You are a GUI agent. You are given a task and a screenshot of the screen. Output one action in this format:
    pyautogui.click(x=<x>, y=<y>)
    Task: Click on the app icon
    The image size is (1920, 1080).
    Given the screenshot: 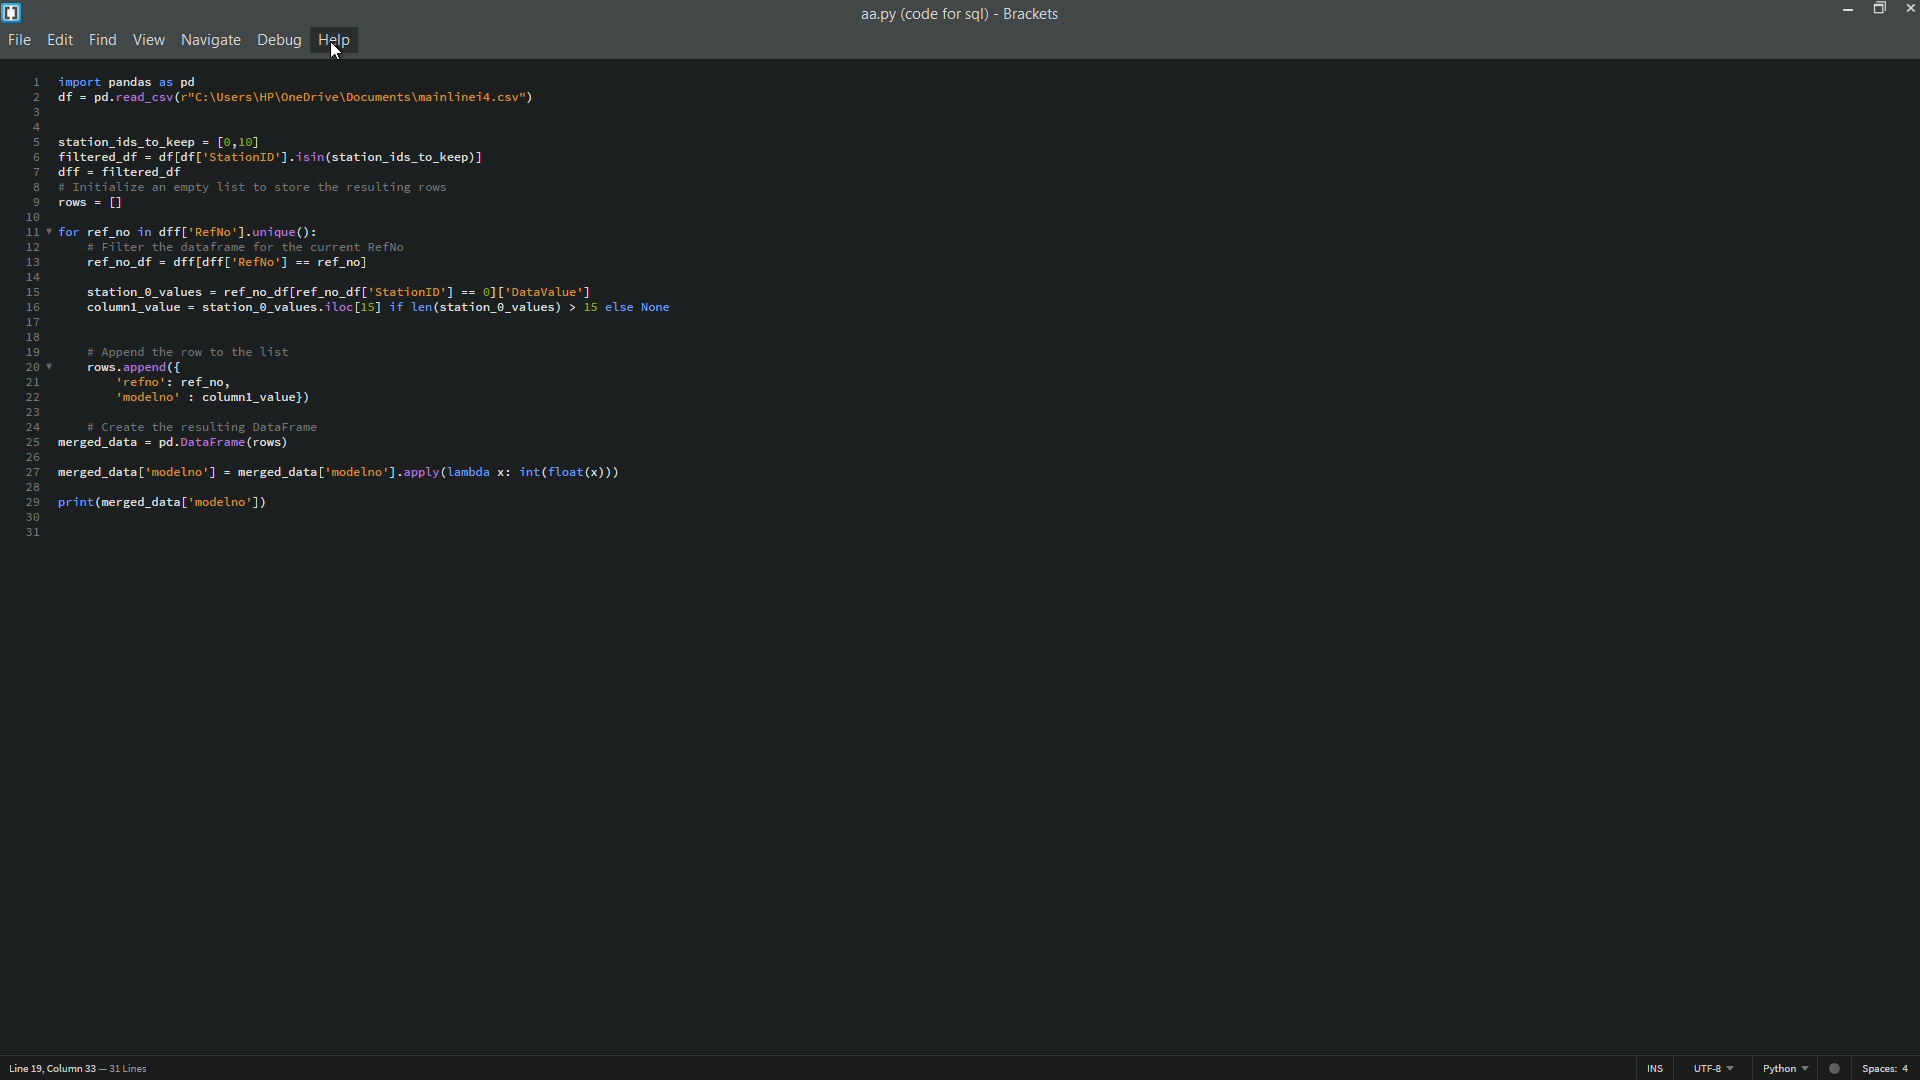 What is the action you would take?
    pyautogui.click(x=13, y=13)
    